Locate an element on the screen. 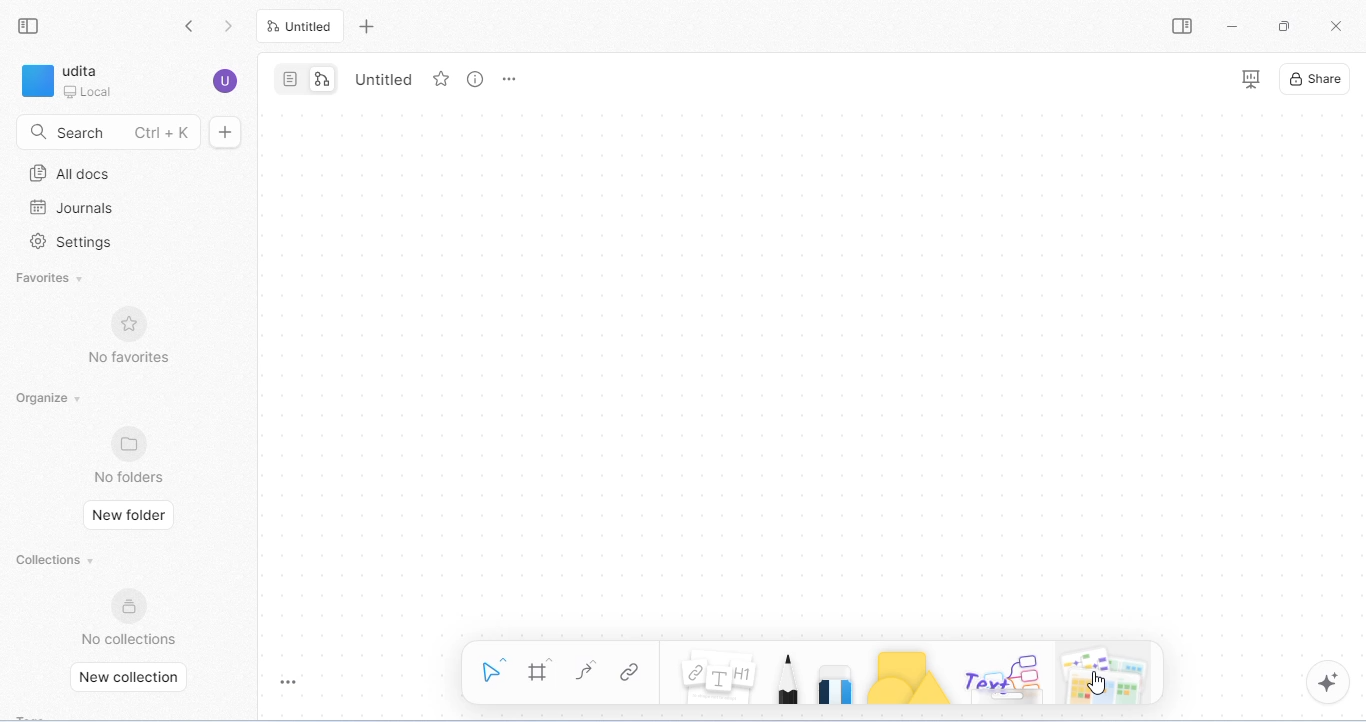 This screenshot has height=722, width=1366. close is located at coordinates (1335, 24).